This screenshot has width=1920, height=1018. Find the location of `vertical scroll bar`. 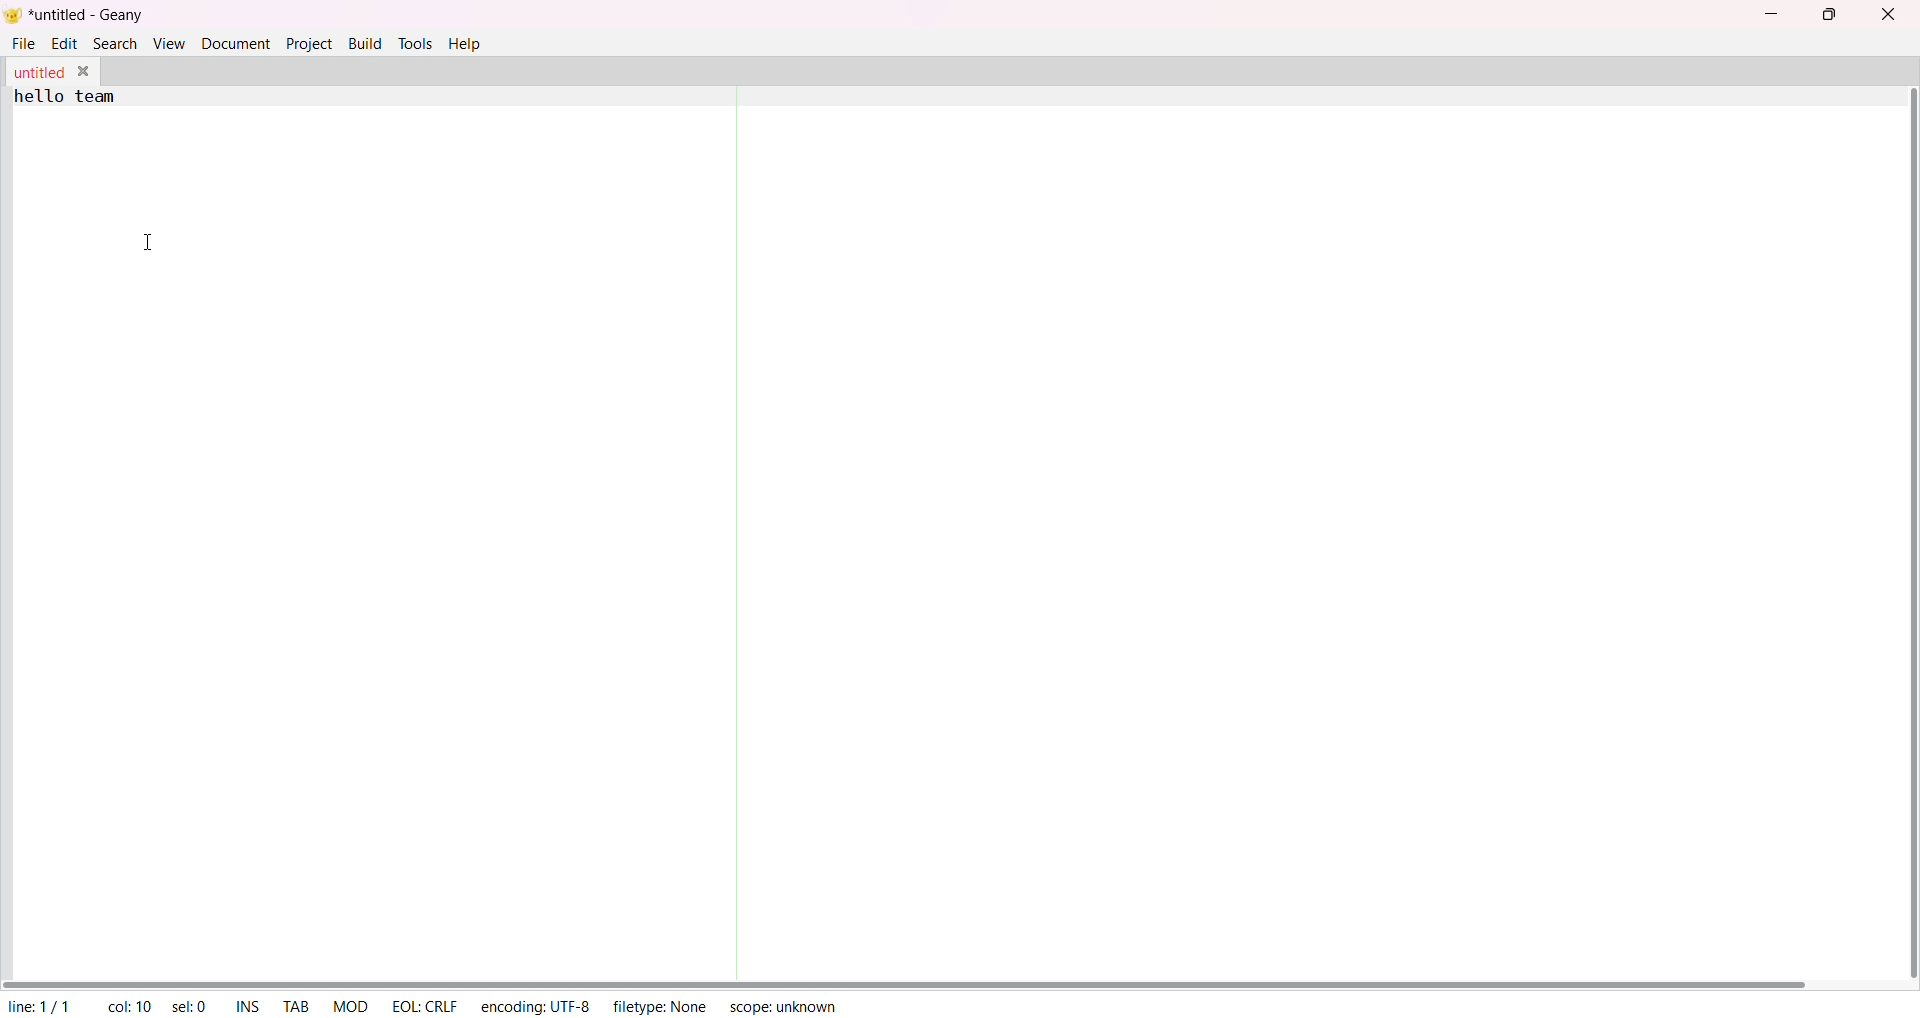

vertical scroll bar is located at coordinates (1907, 526).